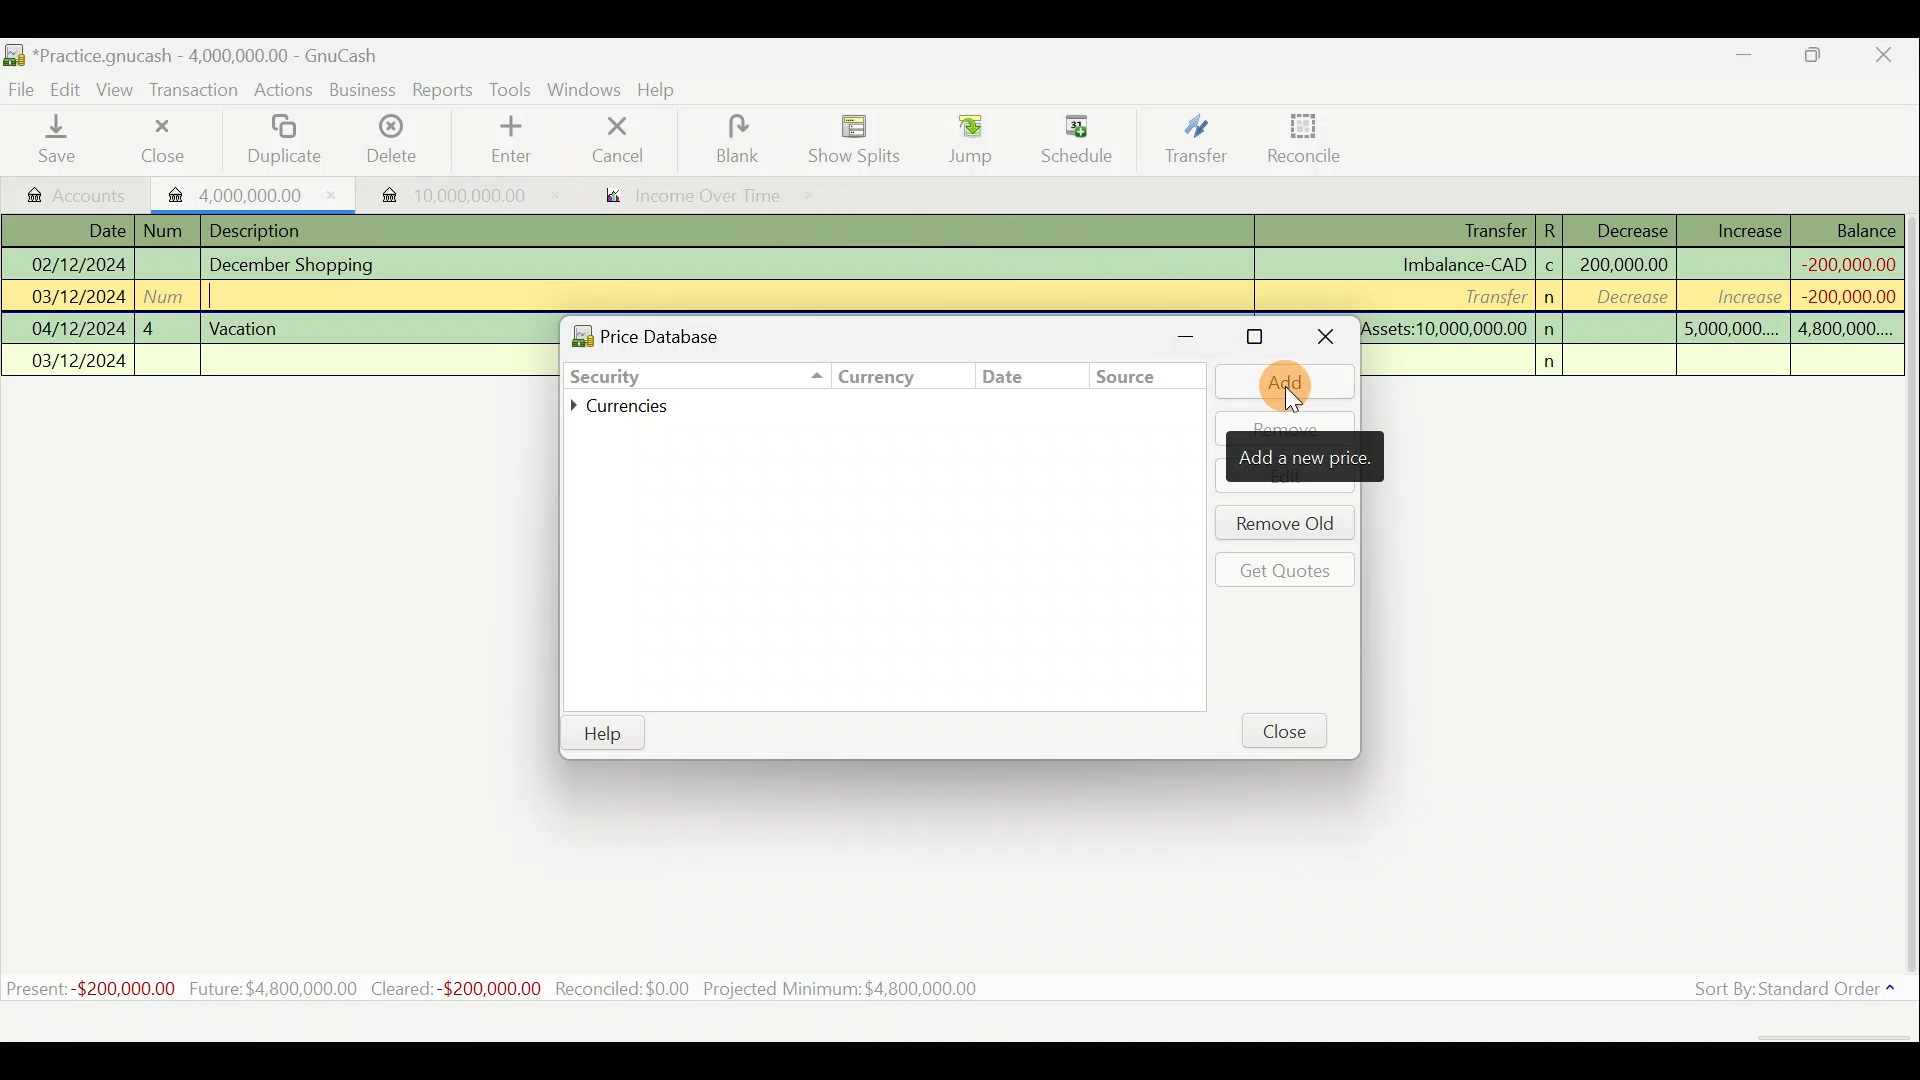 Image resolution: width=1920 pixels, height=1080 pixels. I want to click on Close, so click(1890, 55).